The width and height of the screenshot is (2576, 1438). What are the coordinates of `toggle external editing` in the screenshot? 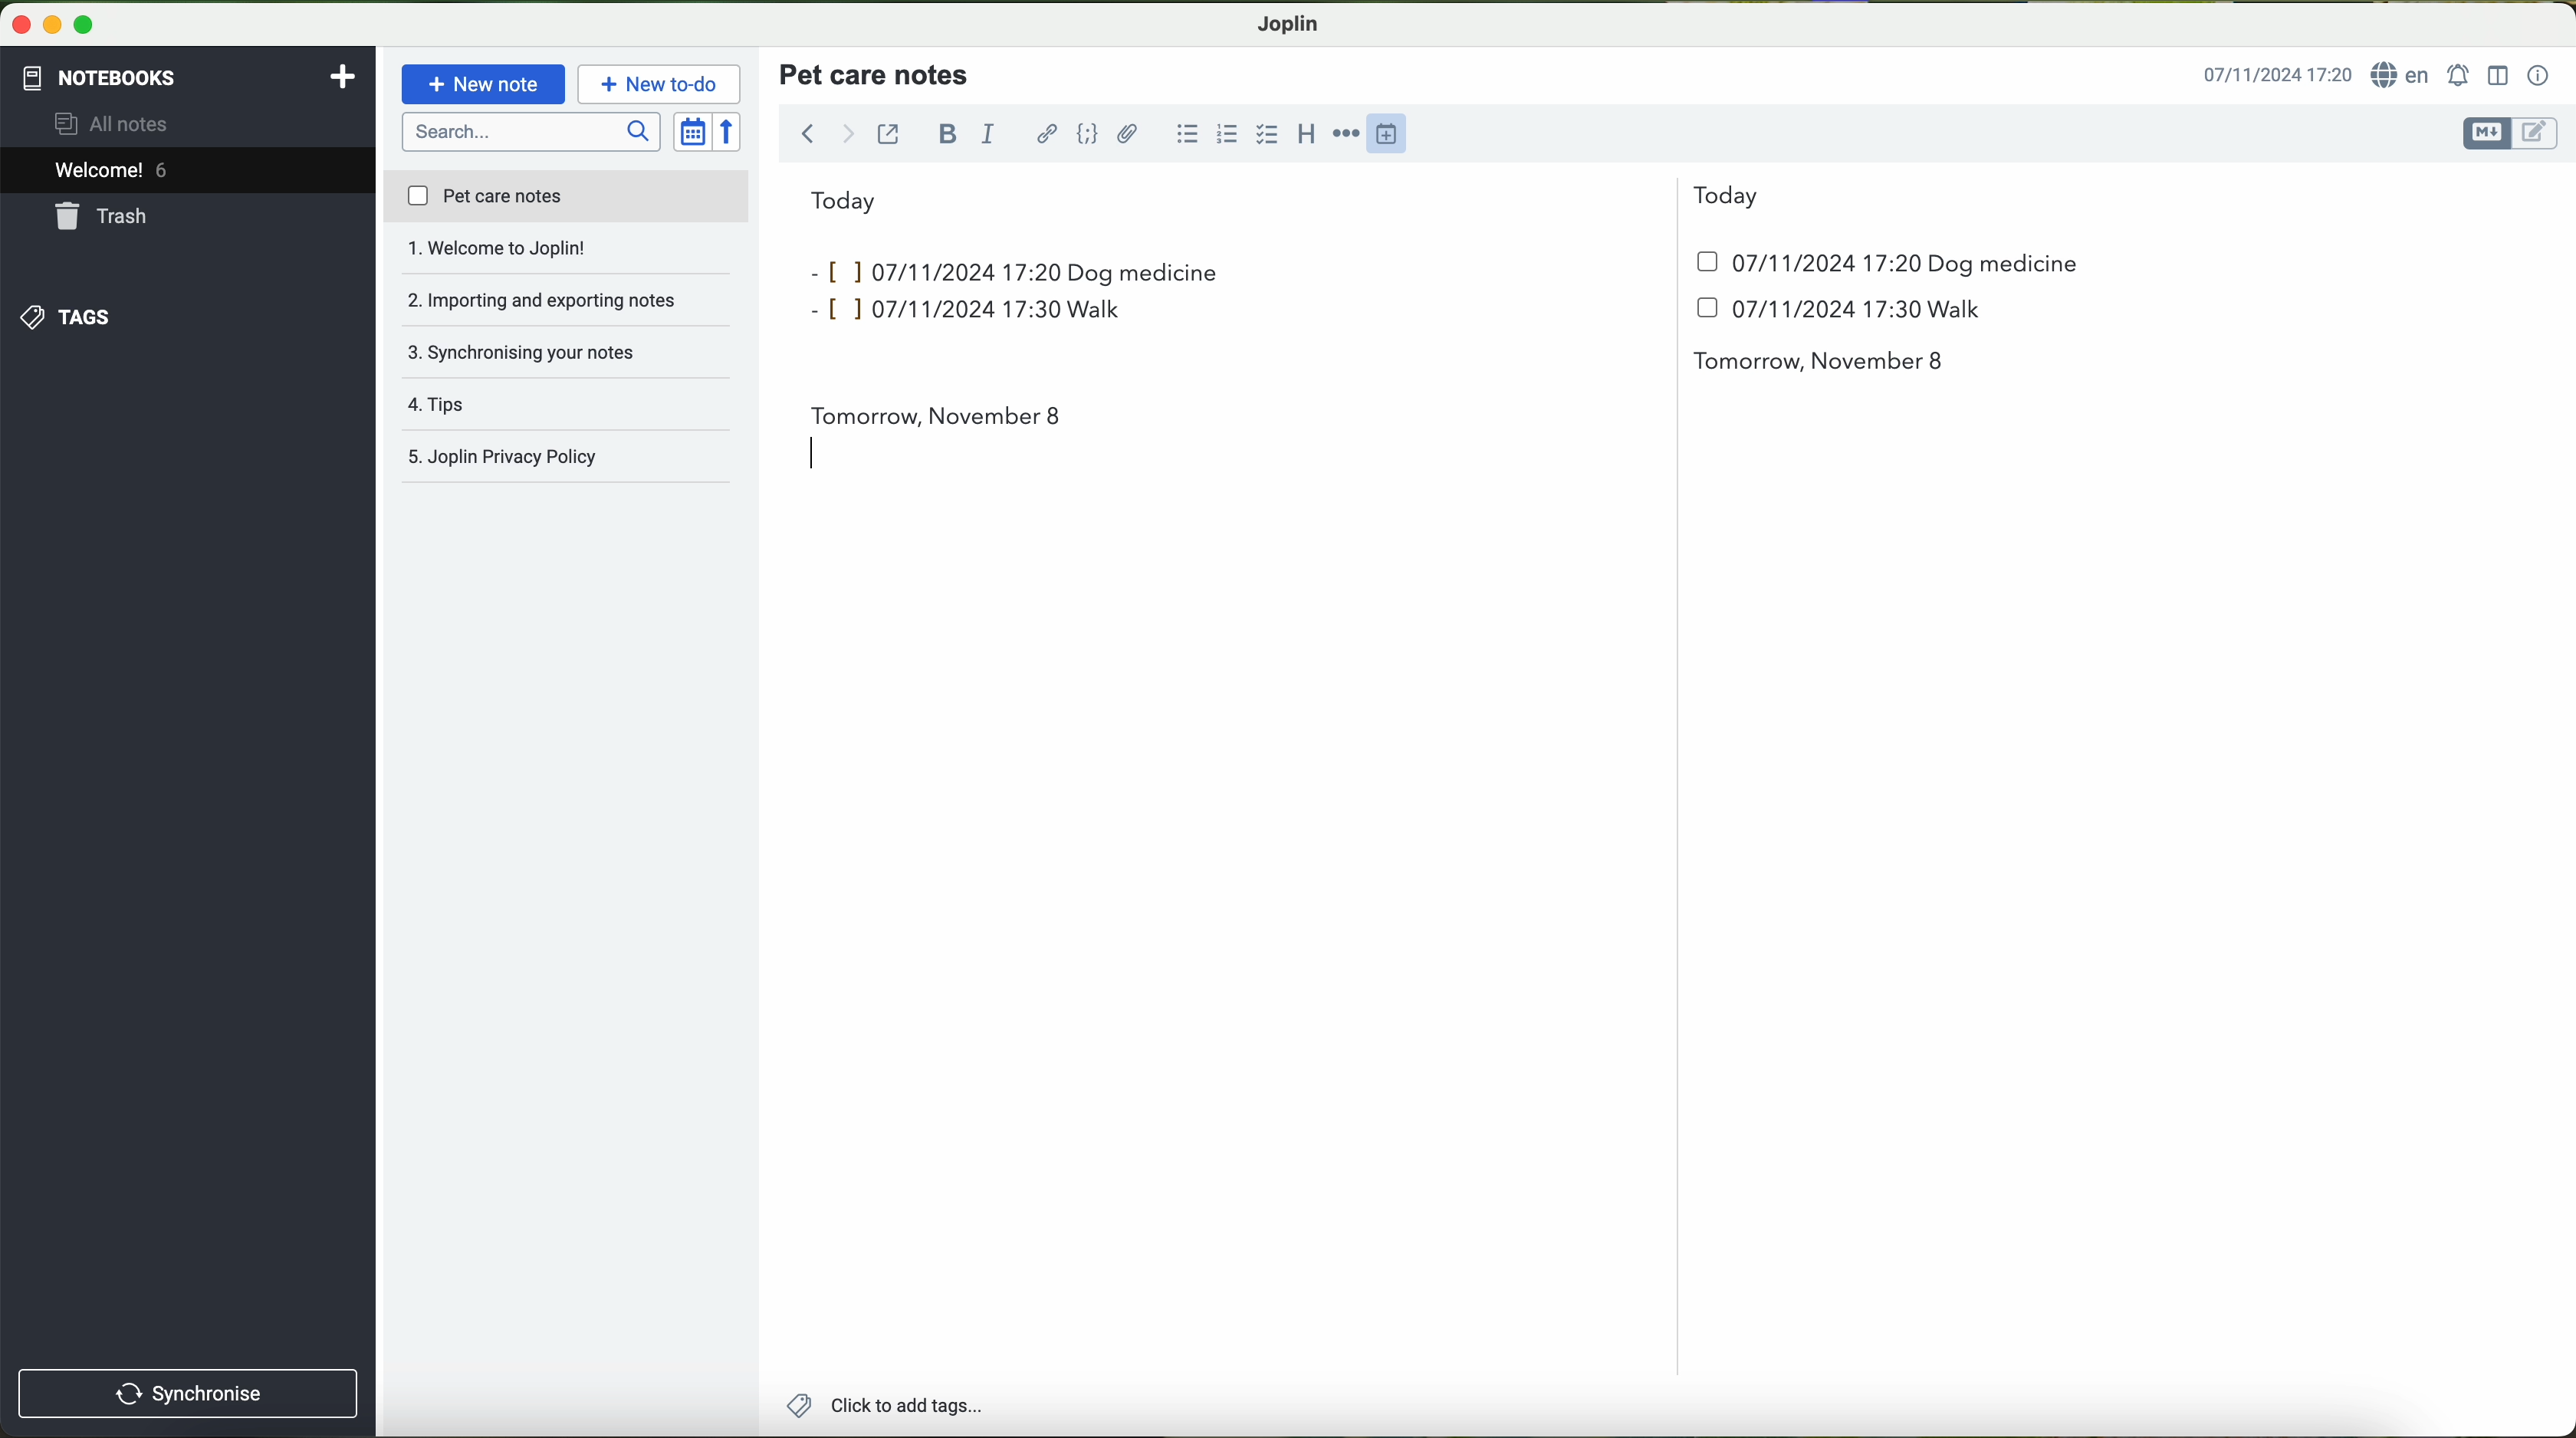 It's located at (888, 133).